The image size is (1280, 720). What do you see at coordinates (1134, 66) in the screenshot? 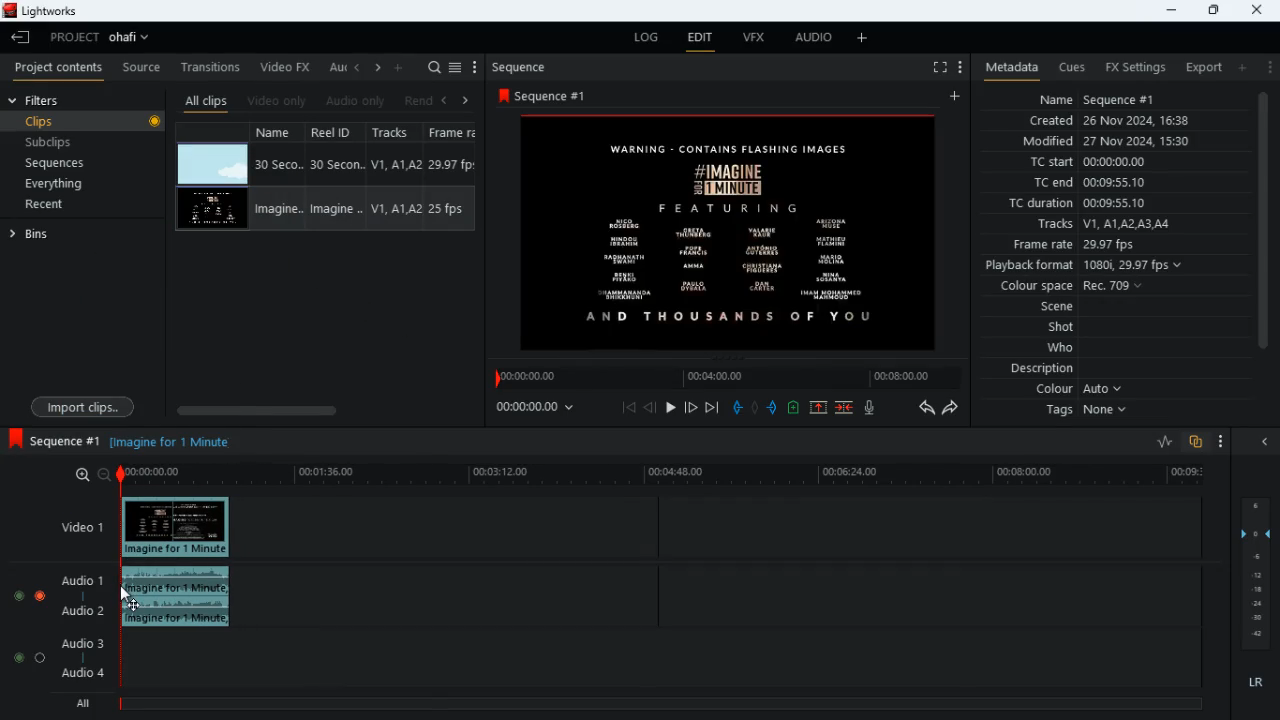
I see `fx settings` at bounding box center [1134, 66].